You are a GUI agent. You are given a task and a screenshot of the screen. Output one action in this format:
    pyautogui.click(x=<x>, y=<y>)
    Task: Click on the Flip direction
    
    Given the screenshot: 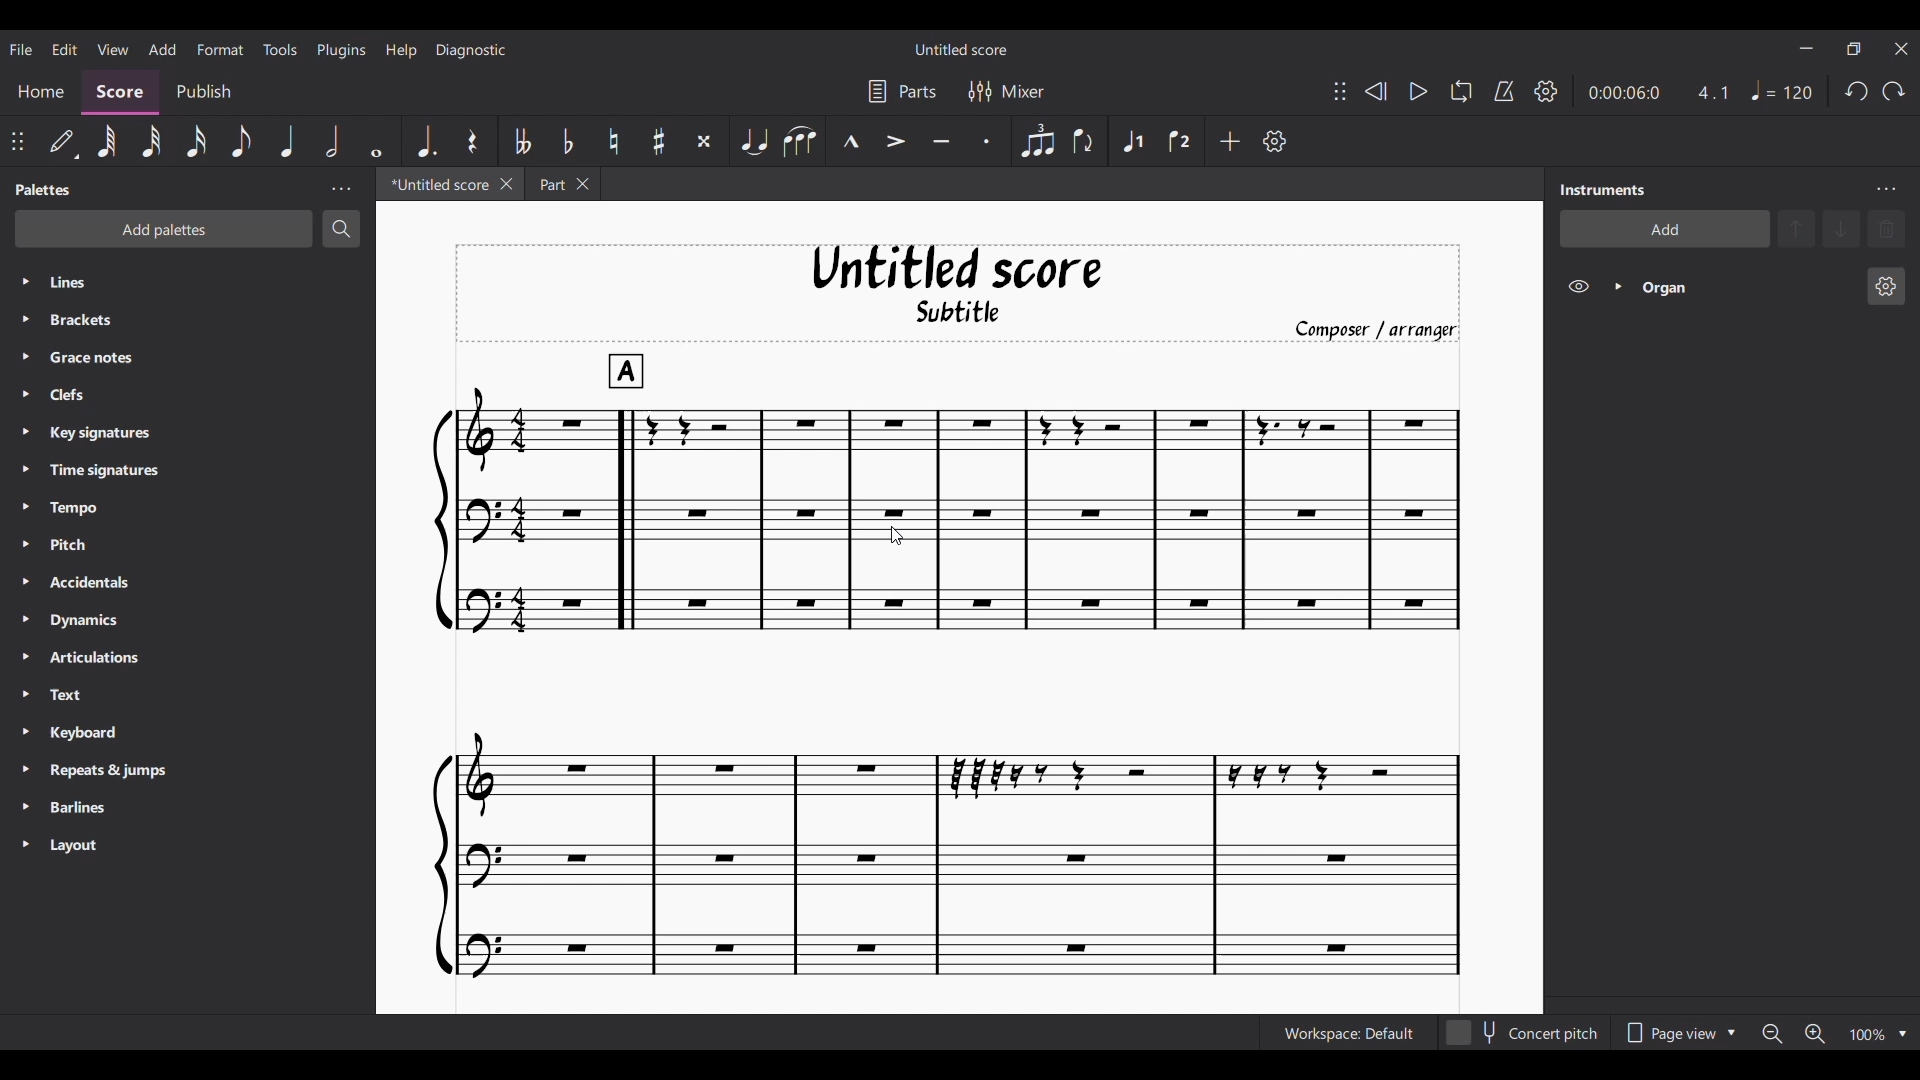 What is the action you would take?
    pyautogui.click(x=1084, y=142)
    